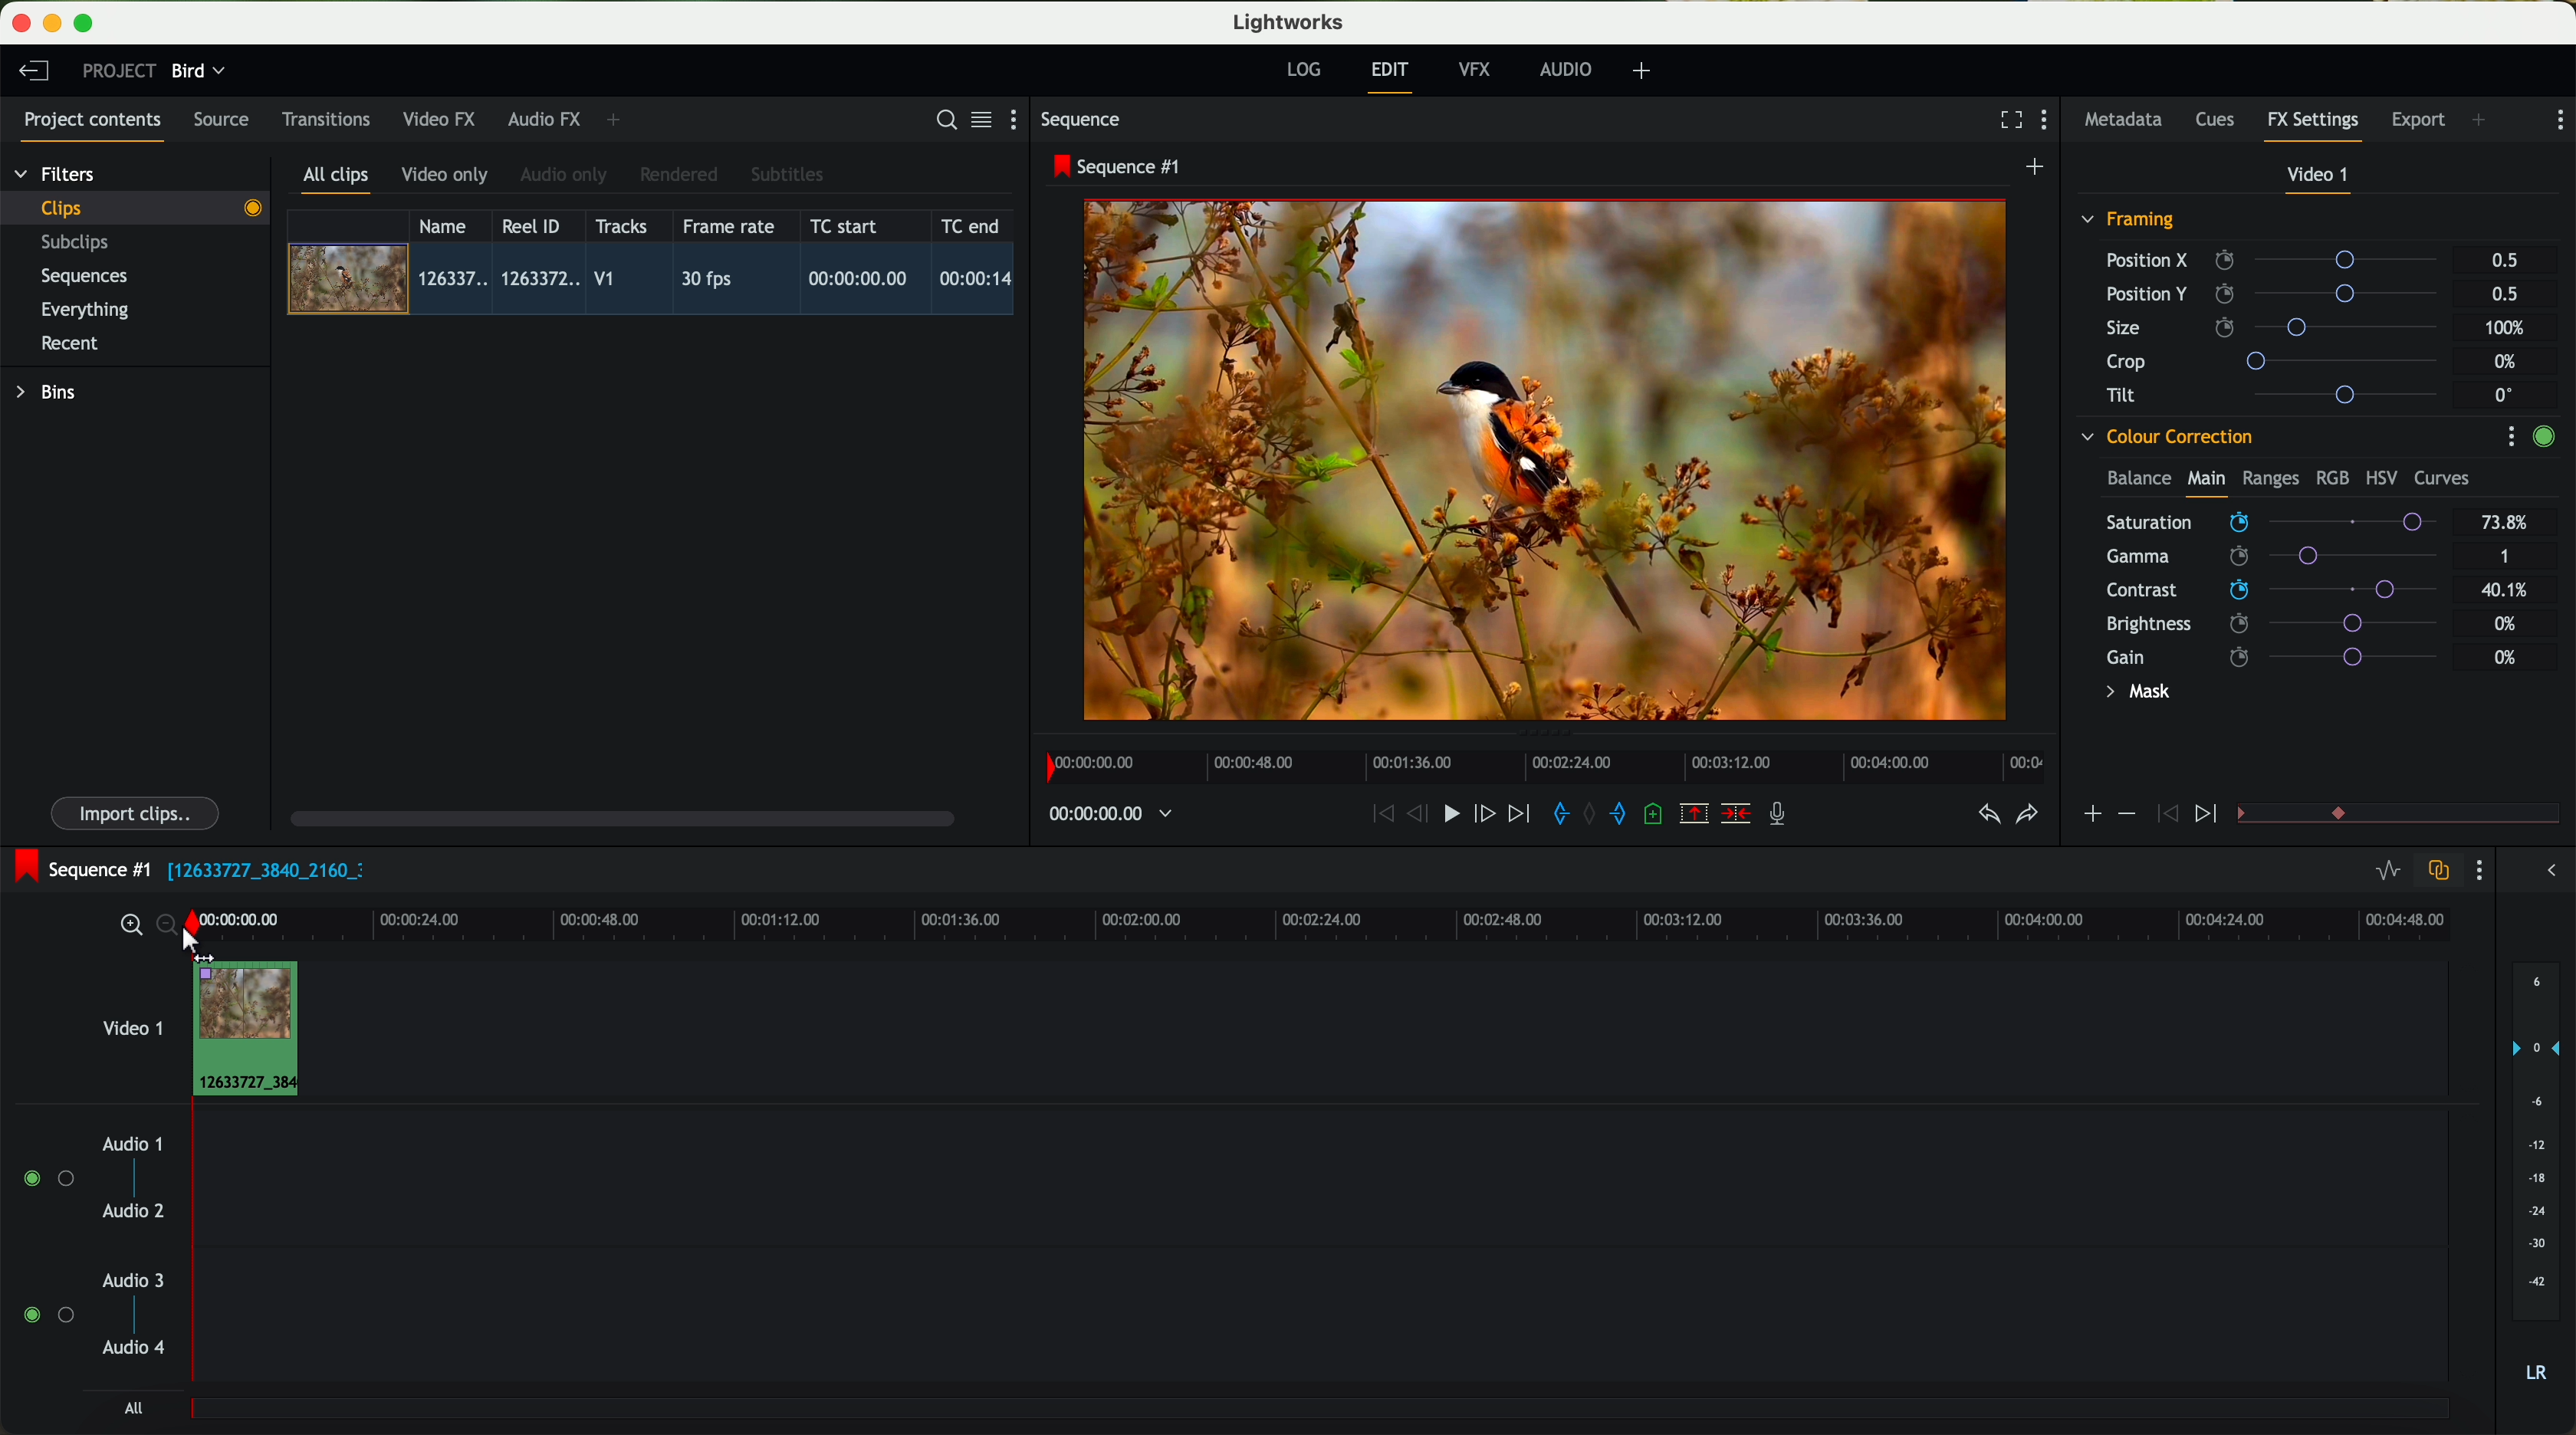 Image resolution: width=2576 pixels, height=1435 pixels. Describe the element at coordinates (2134, 694) in the screenshot. I see `mask` at that location.